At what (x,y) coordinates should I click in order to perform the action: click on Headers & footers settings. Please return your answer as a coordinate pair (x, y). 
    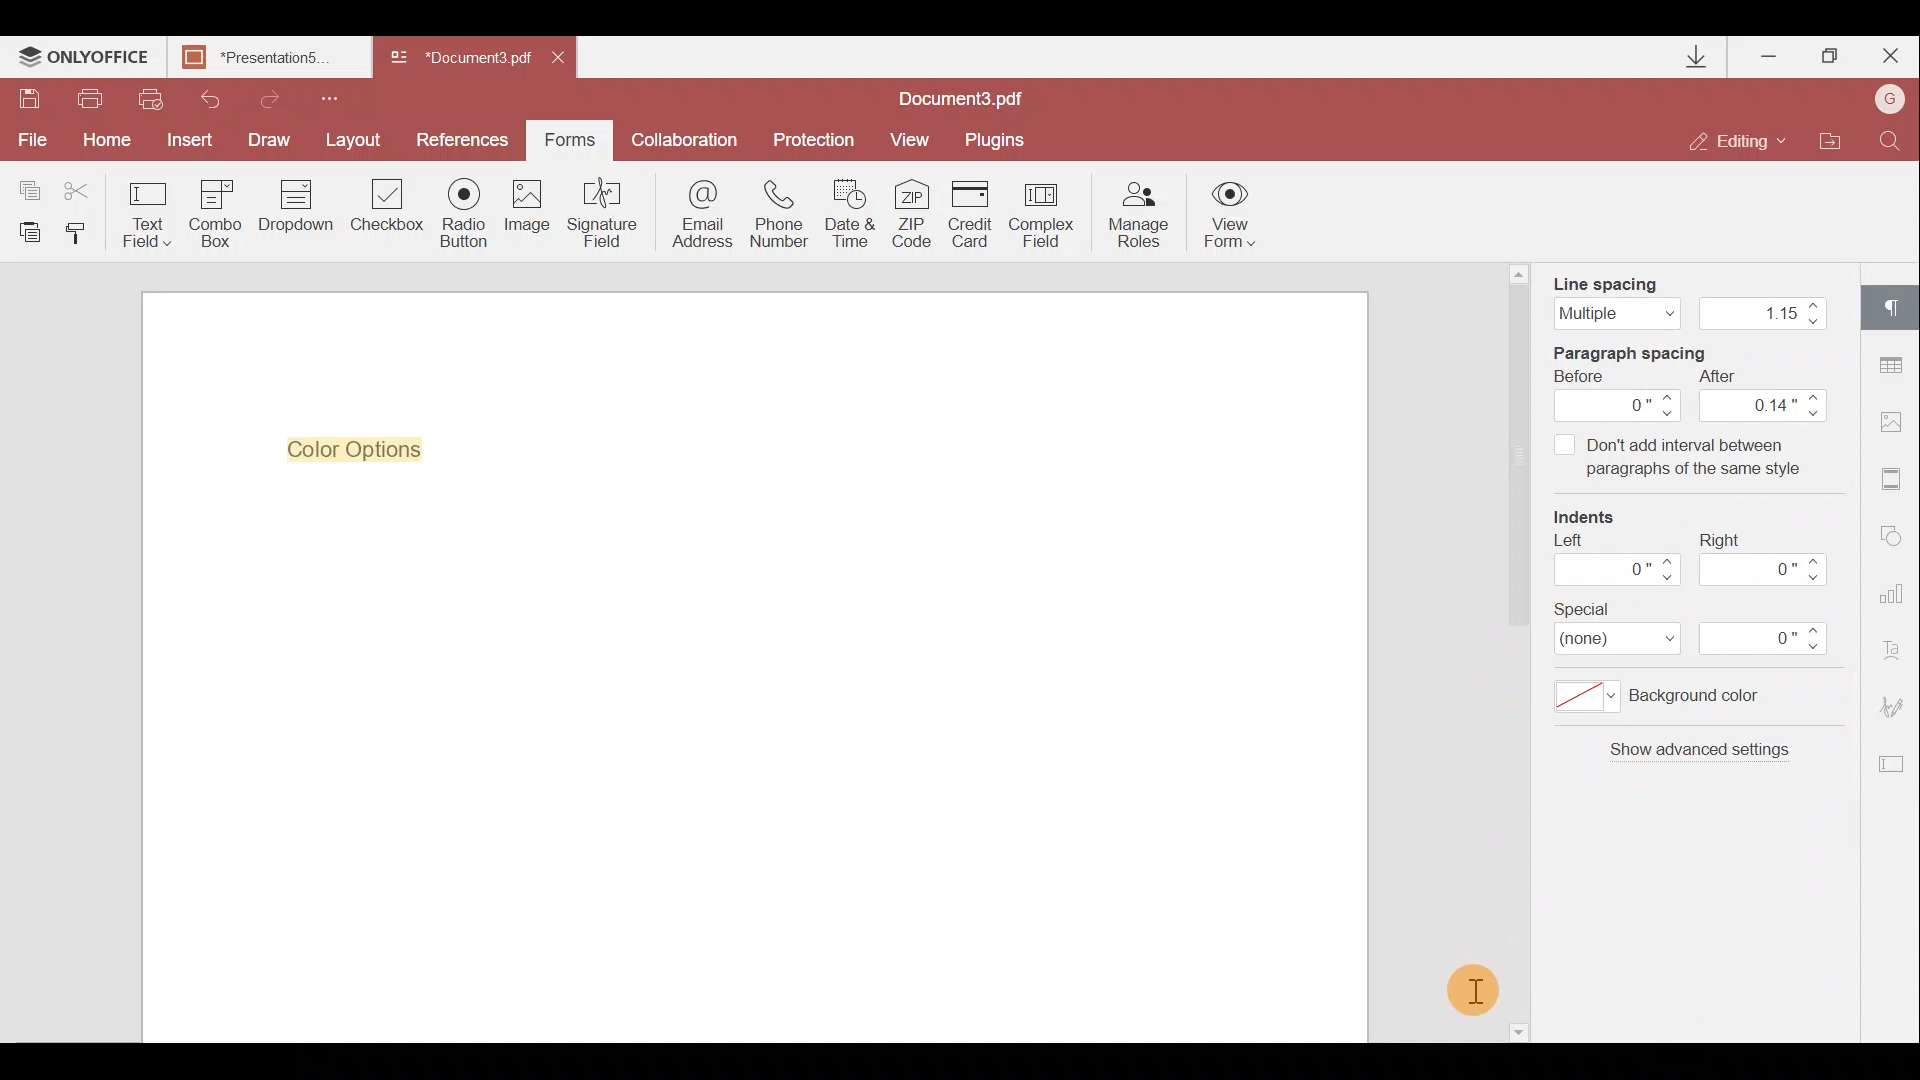
    Looking at the image, I should click on (1897, 480).